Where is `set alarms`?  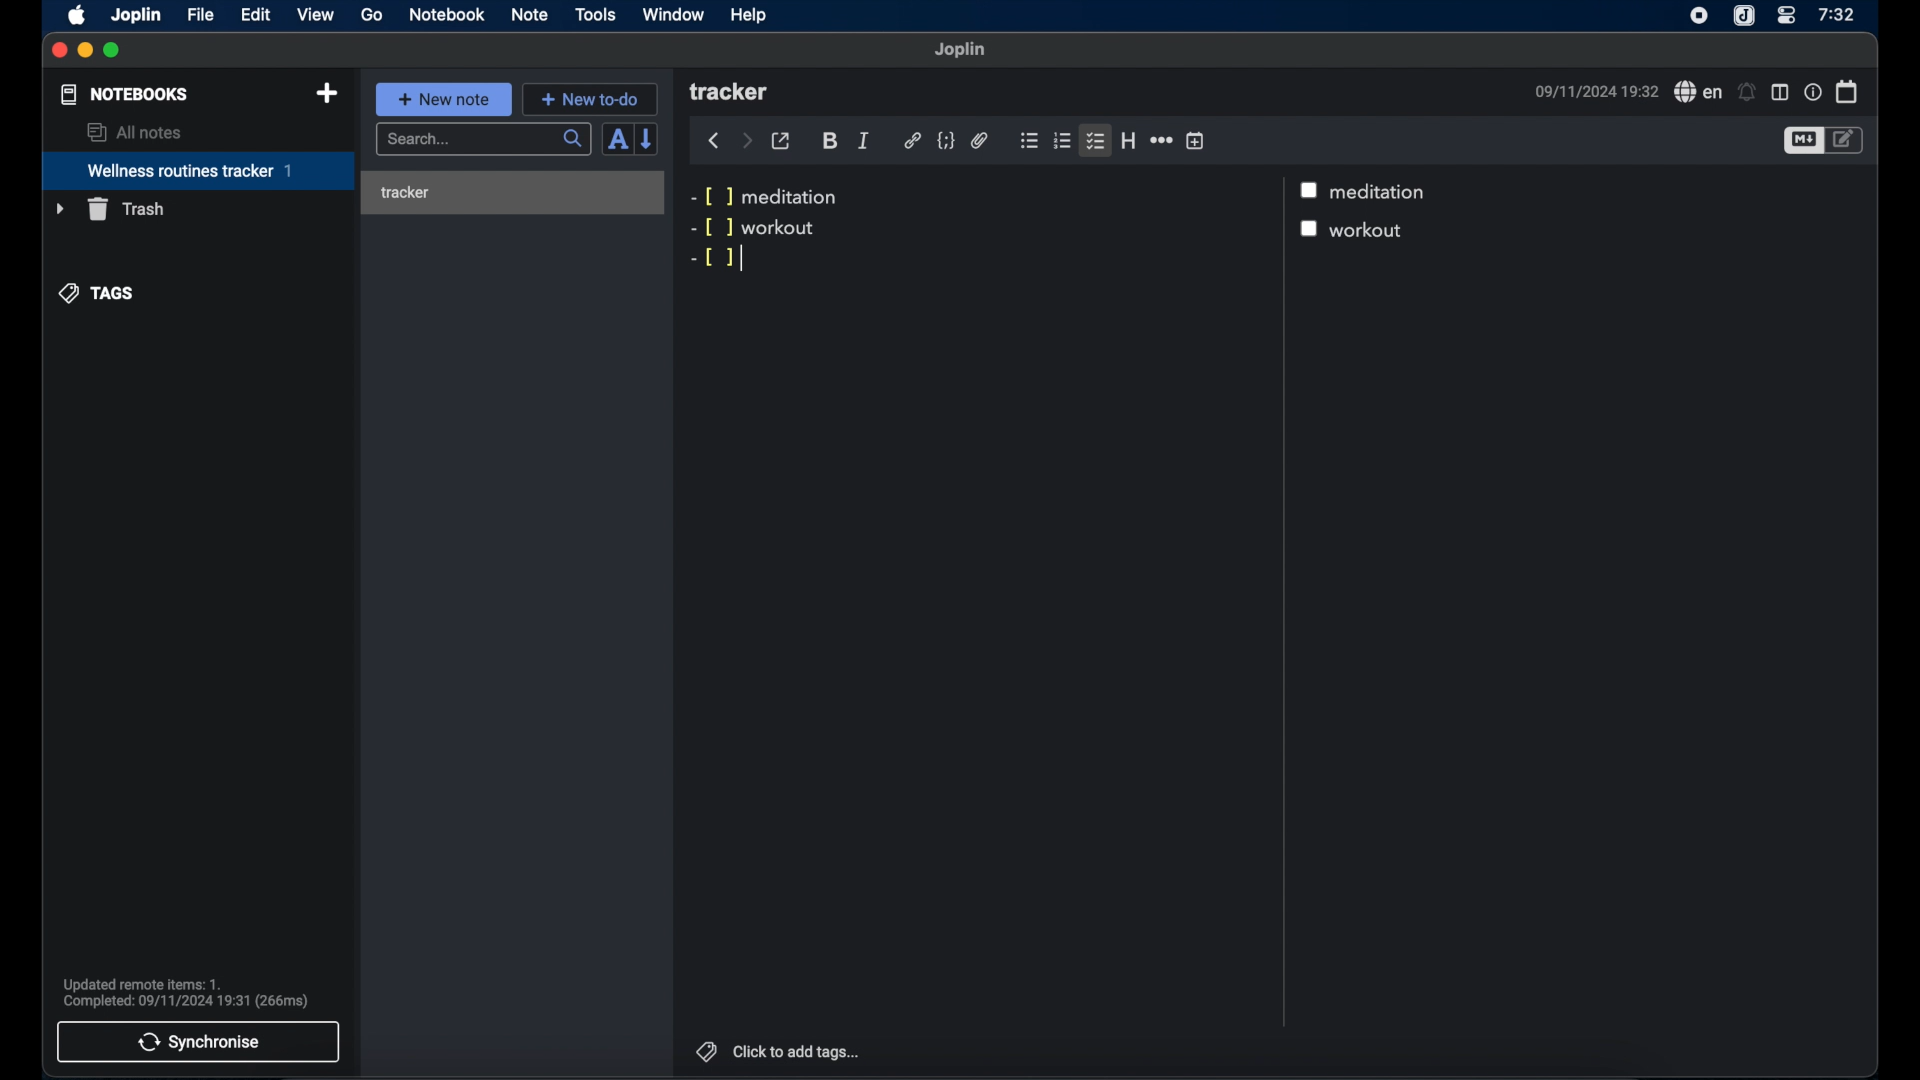
set alarms is located at coordinates (1747, 92).